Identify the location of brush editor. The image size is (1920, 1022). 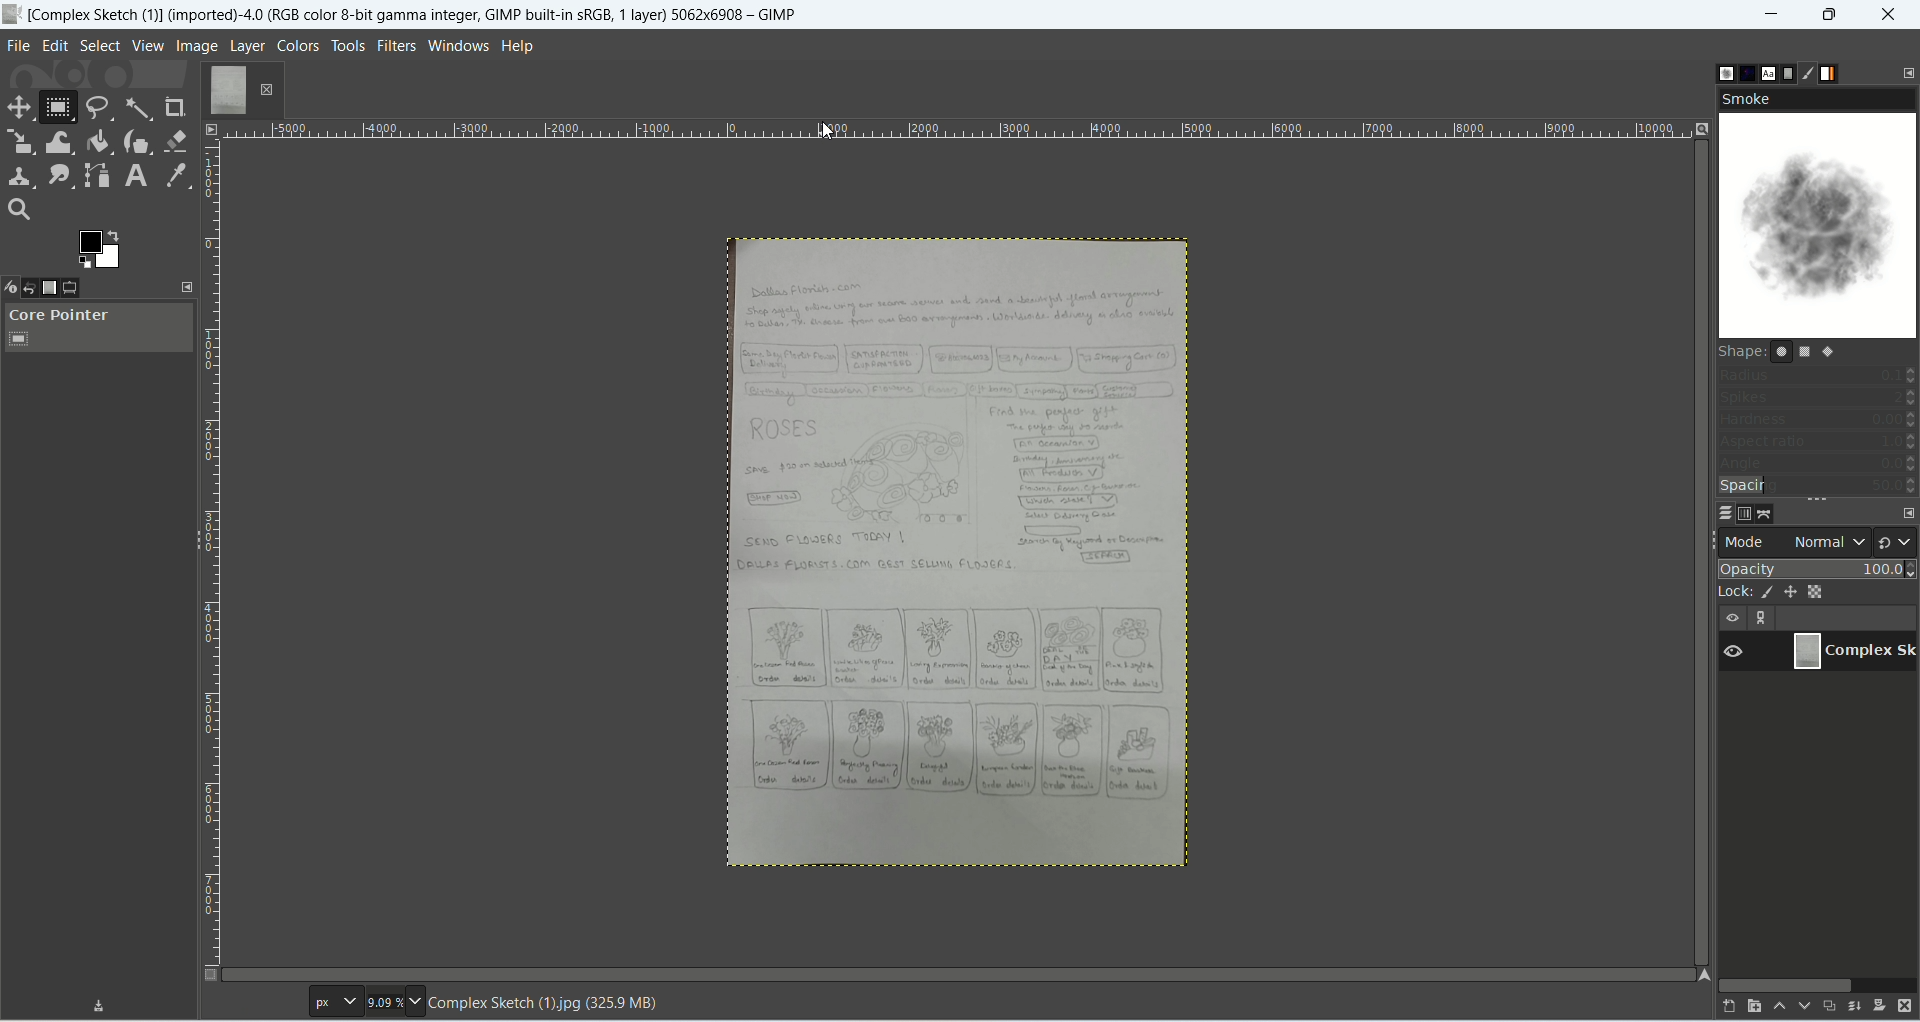
(1810, 71).